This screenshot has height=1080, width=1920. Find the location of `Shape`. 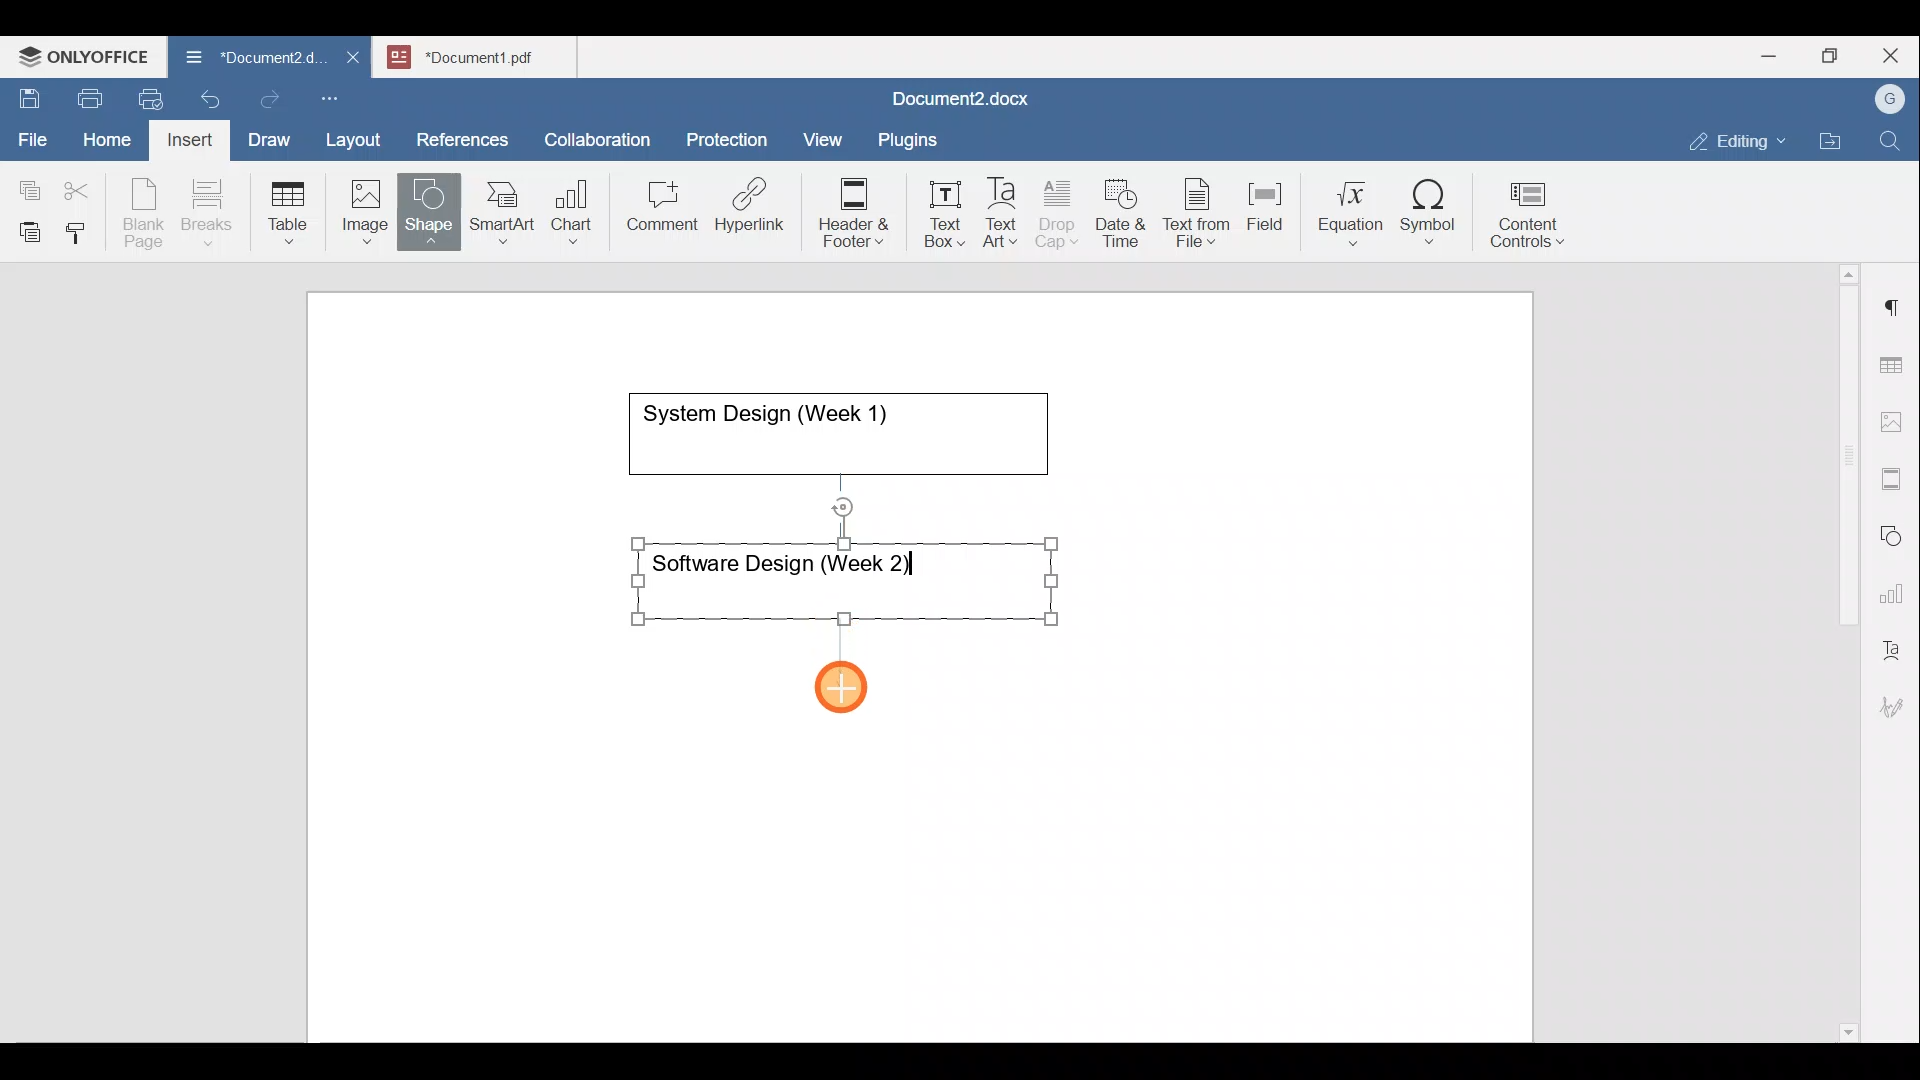

Shape is located at coordinates (431, 202).